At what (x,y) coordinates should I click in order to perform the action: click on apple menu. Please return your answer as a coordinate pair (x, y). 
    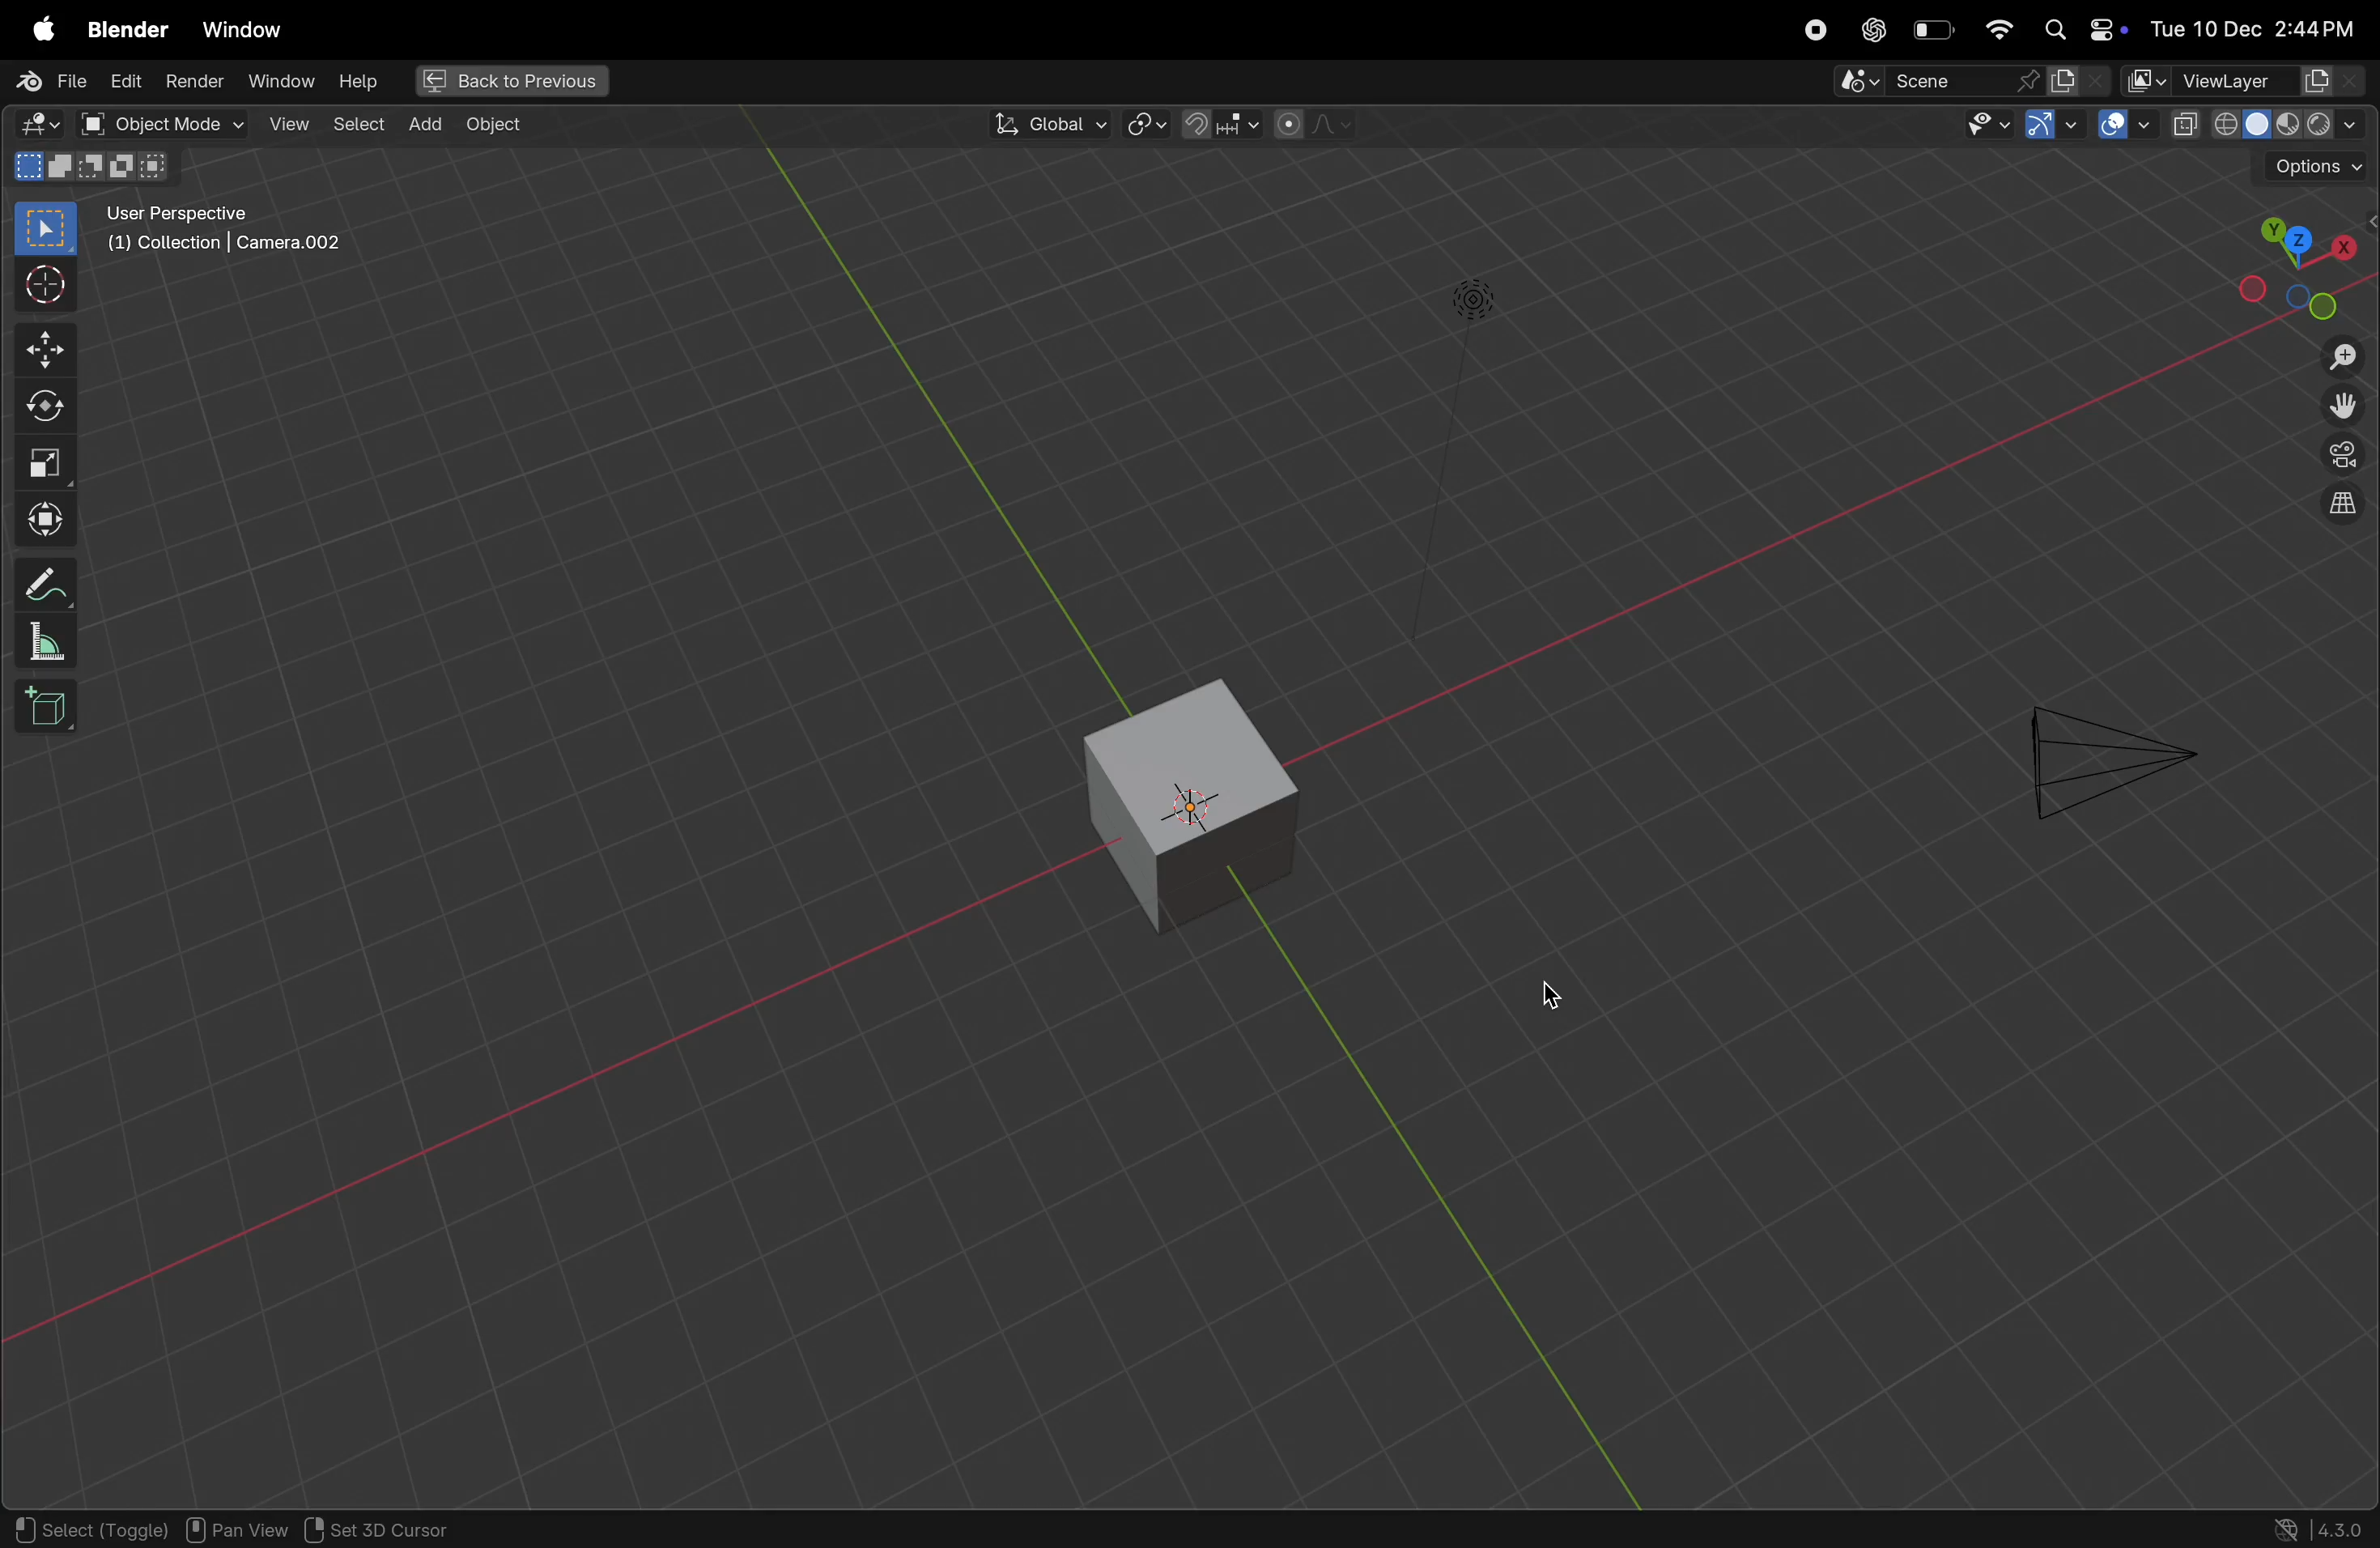
    Looking at the image, I should click on (39, 30).